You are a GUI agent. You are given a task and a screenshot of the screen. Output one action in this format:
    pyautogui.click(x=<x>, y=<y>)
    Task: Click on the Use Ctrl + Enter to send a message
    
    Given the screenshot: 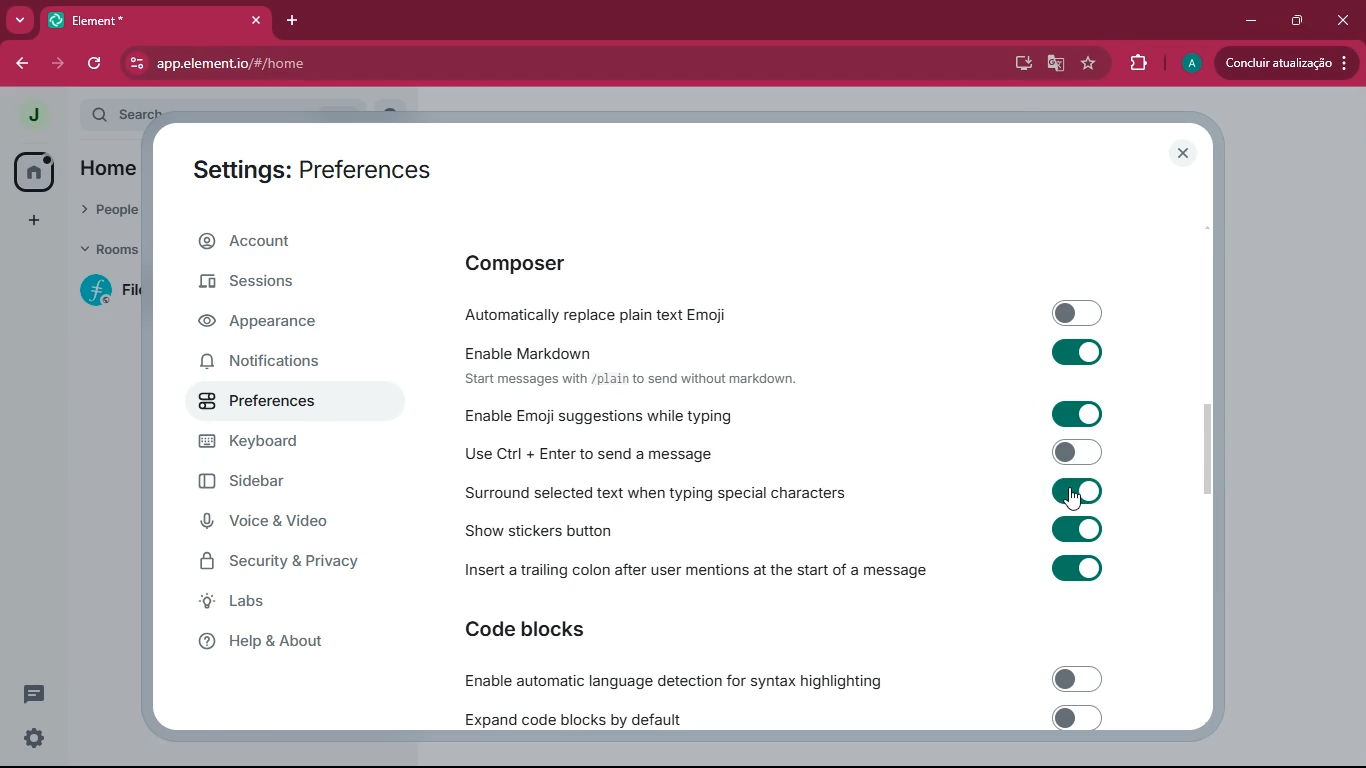 What is the action you would take?
    pyautogui.click(x=787, y=451)
    